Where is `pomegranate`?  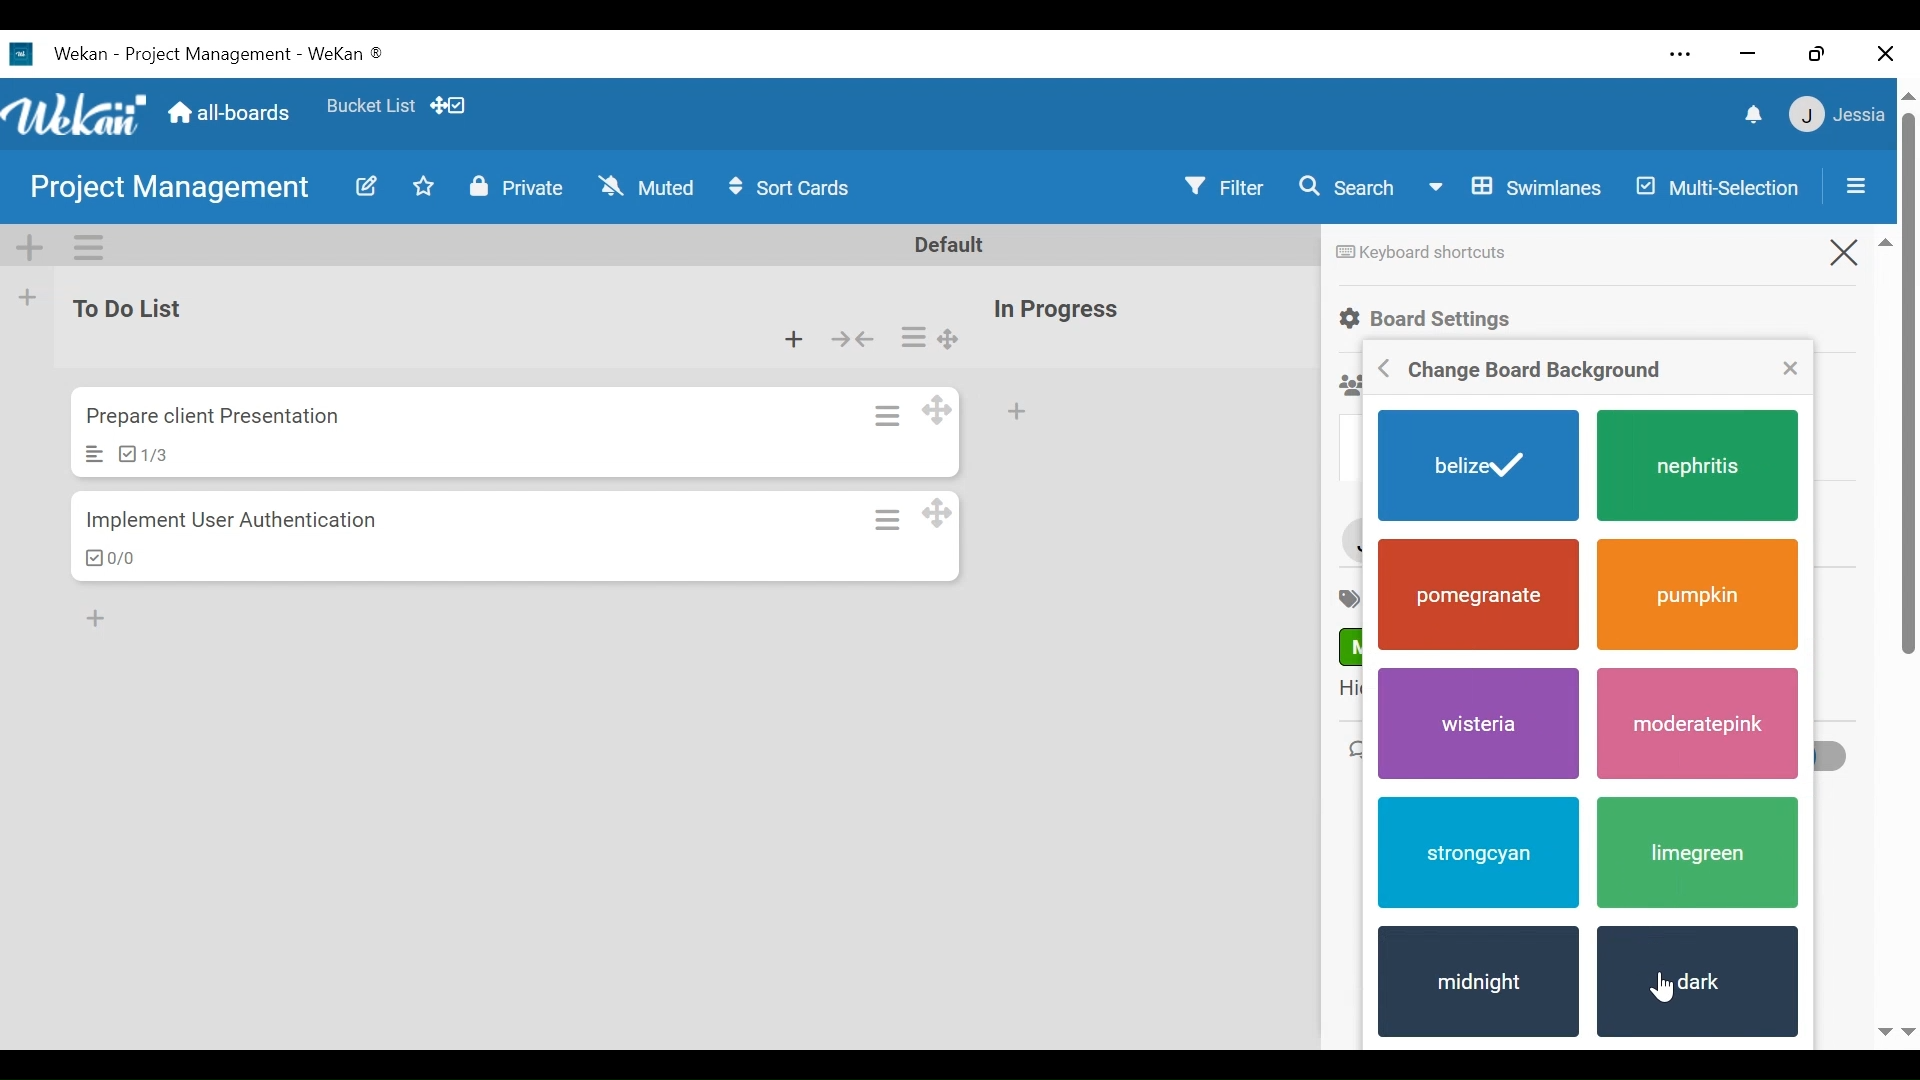 pomegranate is located at coordinates (1479, 595).